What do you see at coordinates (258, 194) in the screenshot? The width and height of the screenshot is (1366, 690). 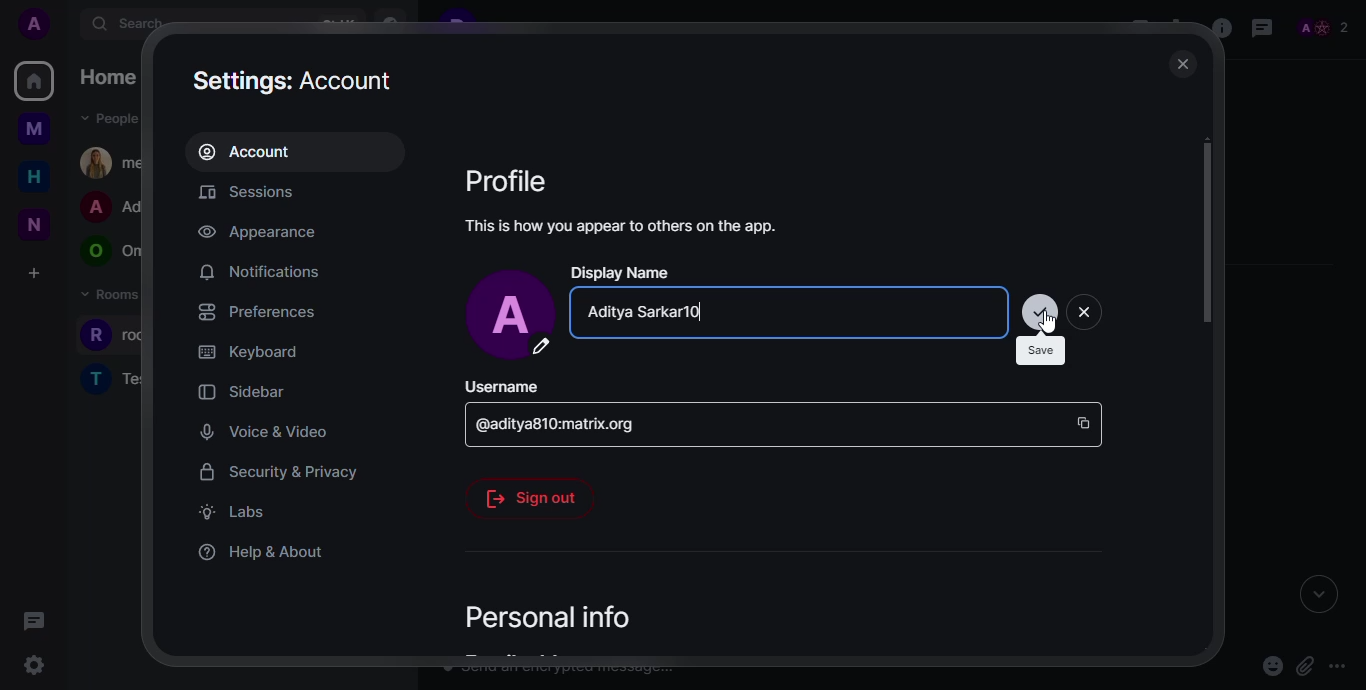 I see `sessions` at bounding box center [258, 194].